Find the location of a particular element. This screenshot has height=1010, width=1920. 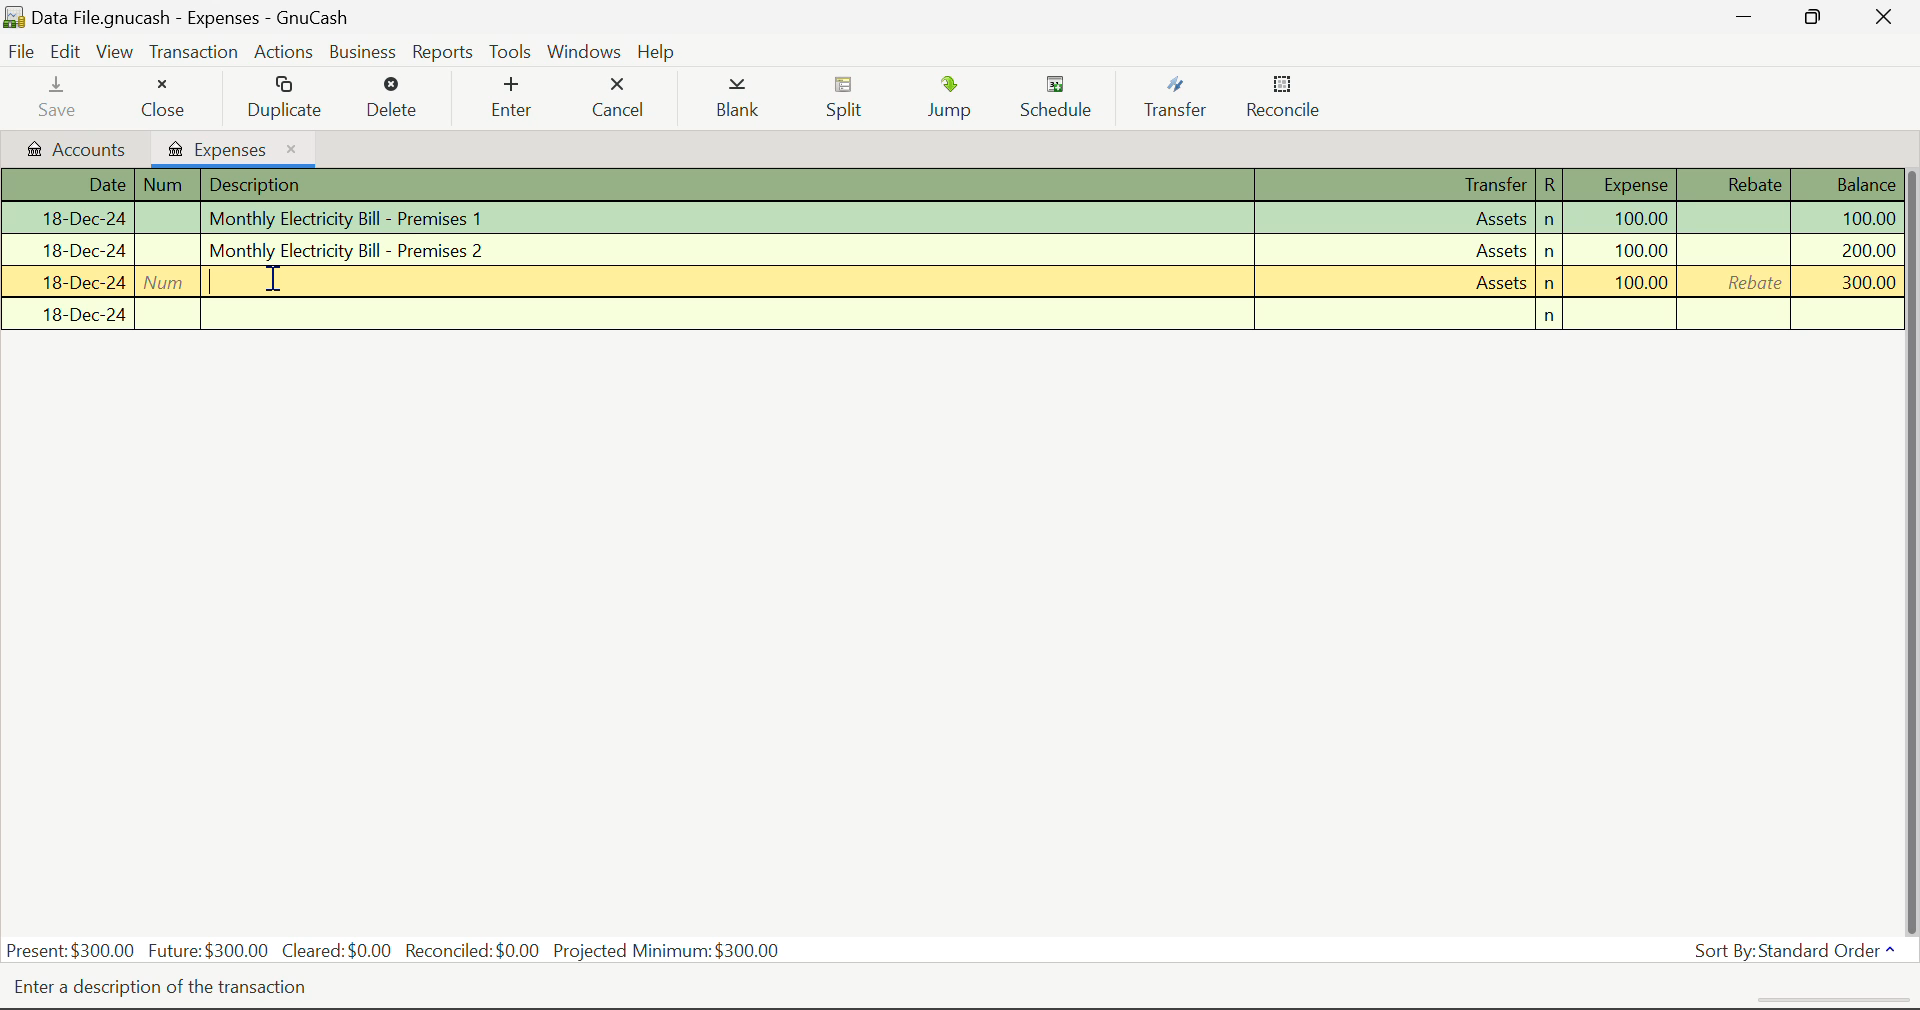

Expenses is located at coordinates (233, 146).